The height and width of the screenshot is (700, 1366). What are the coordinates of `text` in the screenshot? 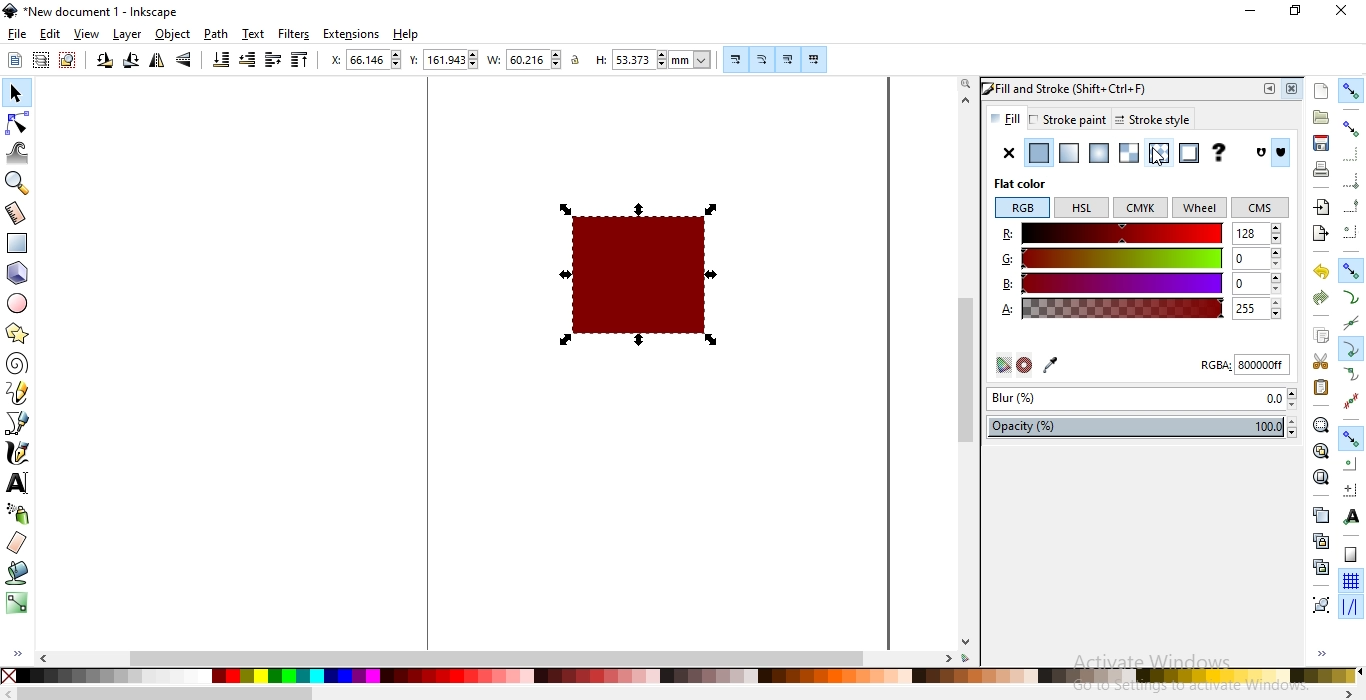 It's located at (254, 34).